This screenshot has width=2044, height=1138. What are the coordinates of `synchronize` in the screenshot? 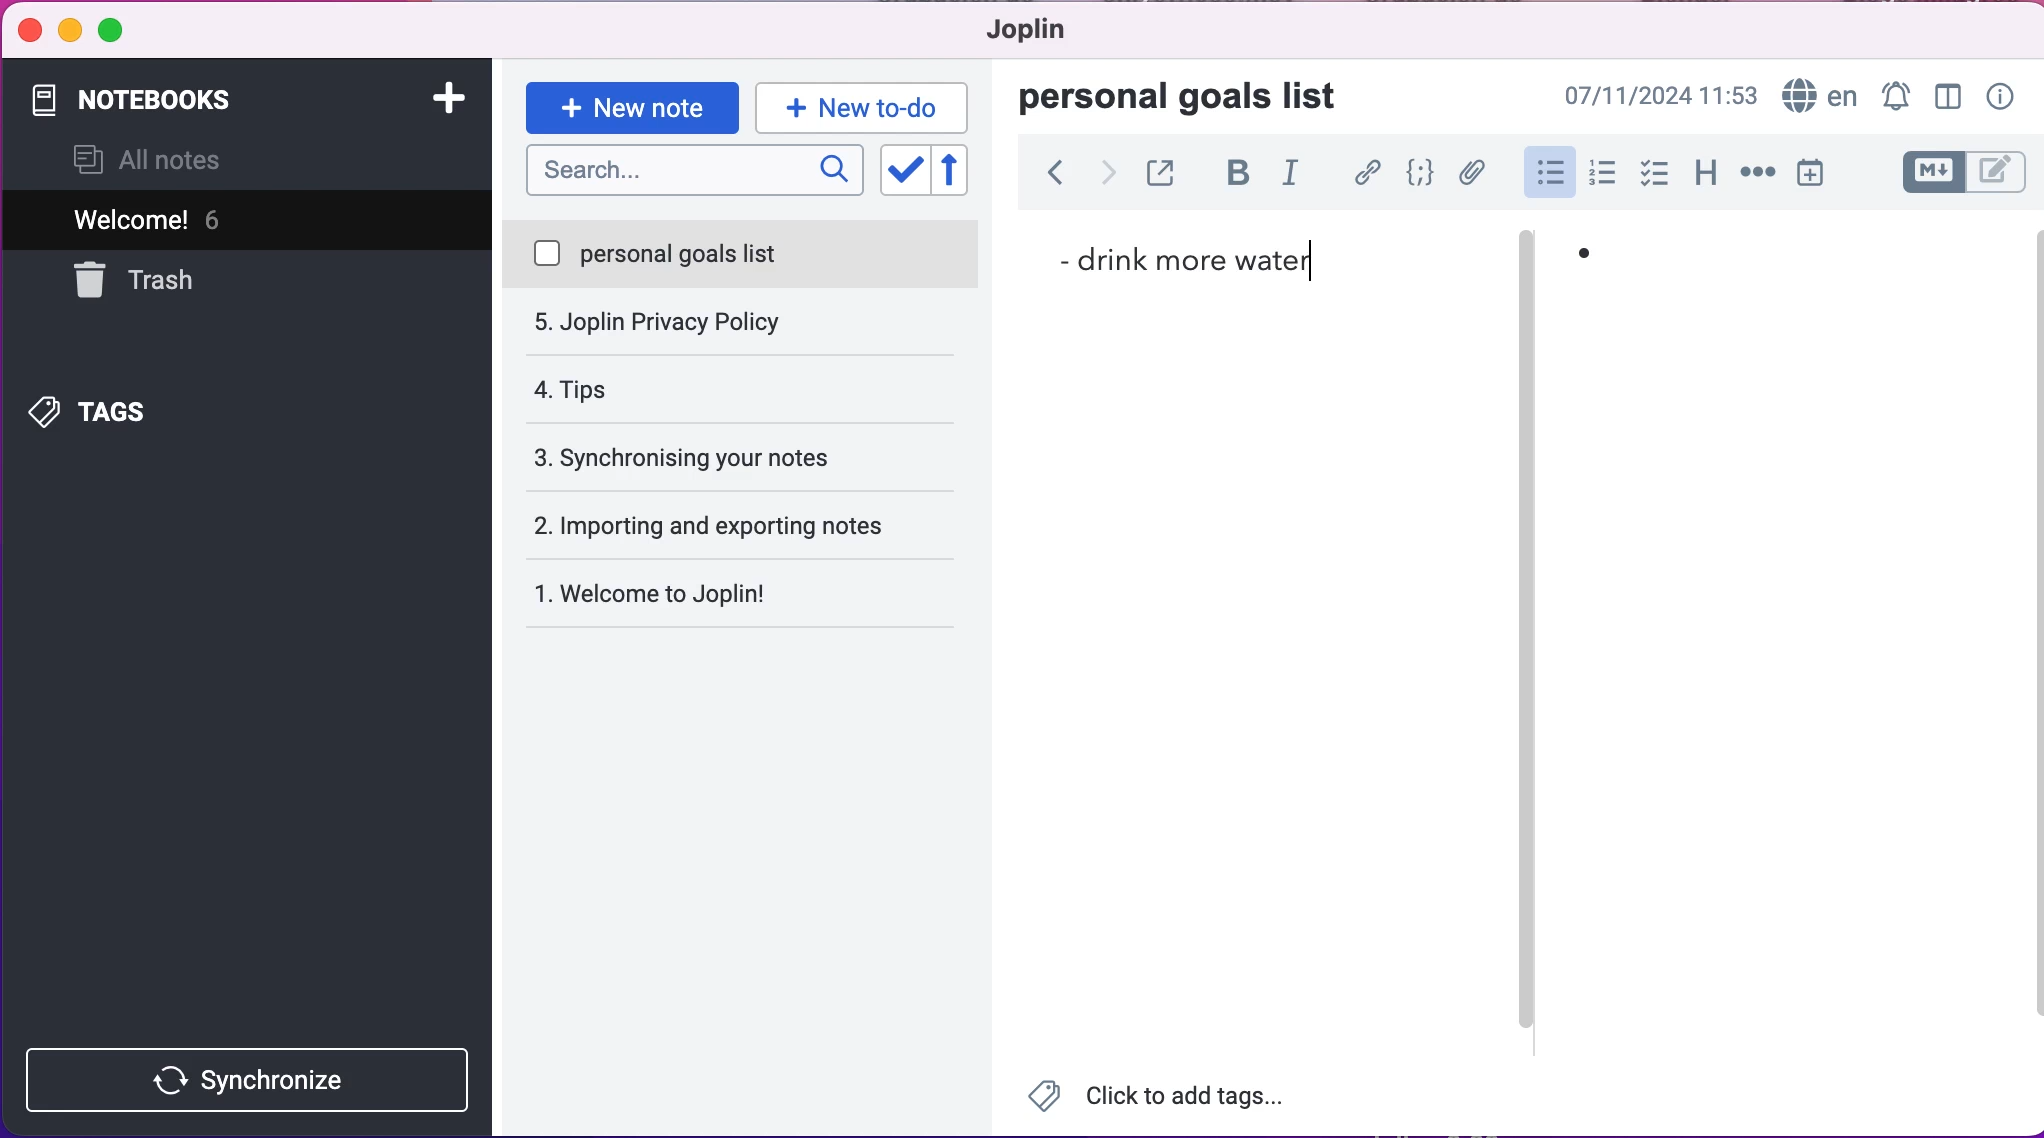 It's located at (253, 1079).